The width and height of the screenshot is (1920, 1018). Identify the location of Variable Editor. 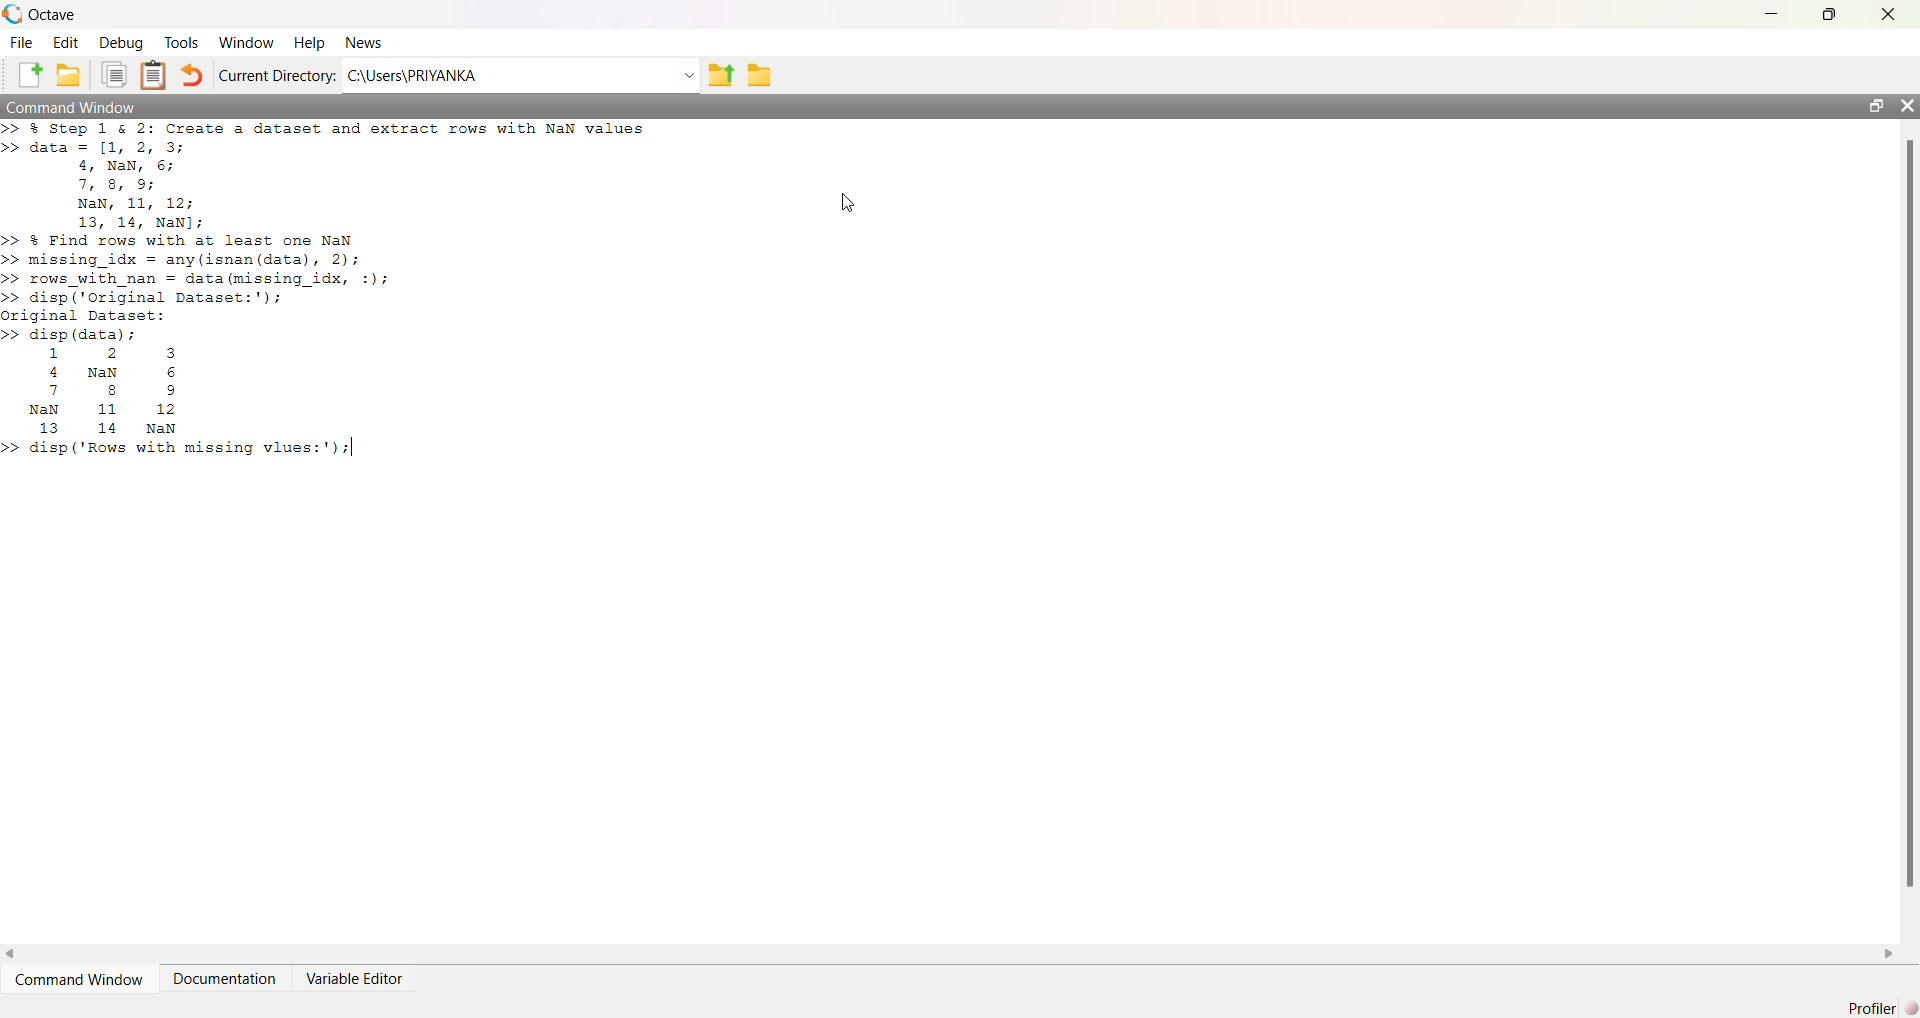
(353, 979).